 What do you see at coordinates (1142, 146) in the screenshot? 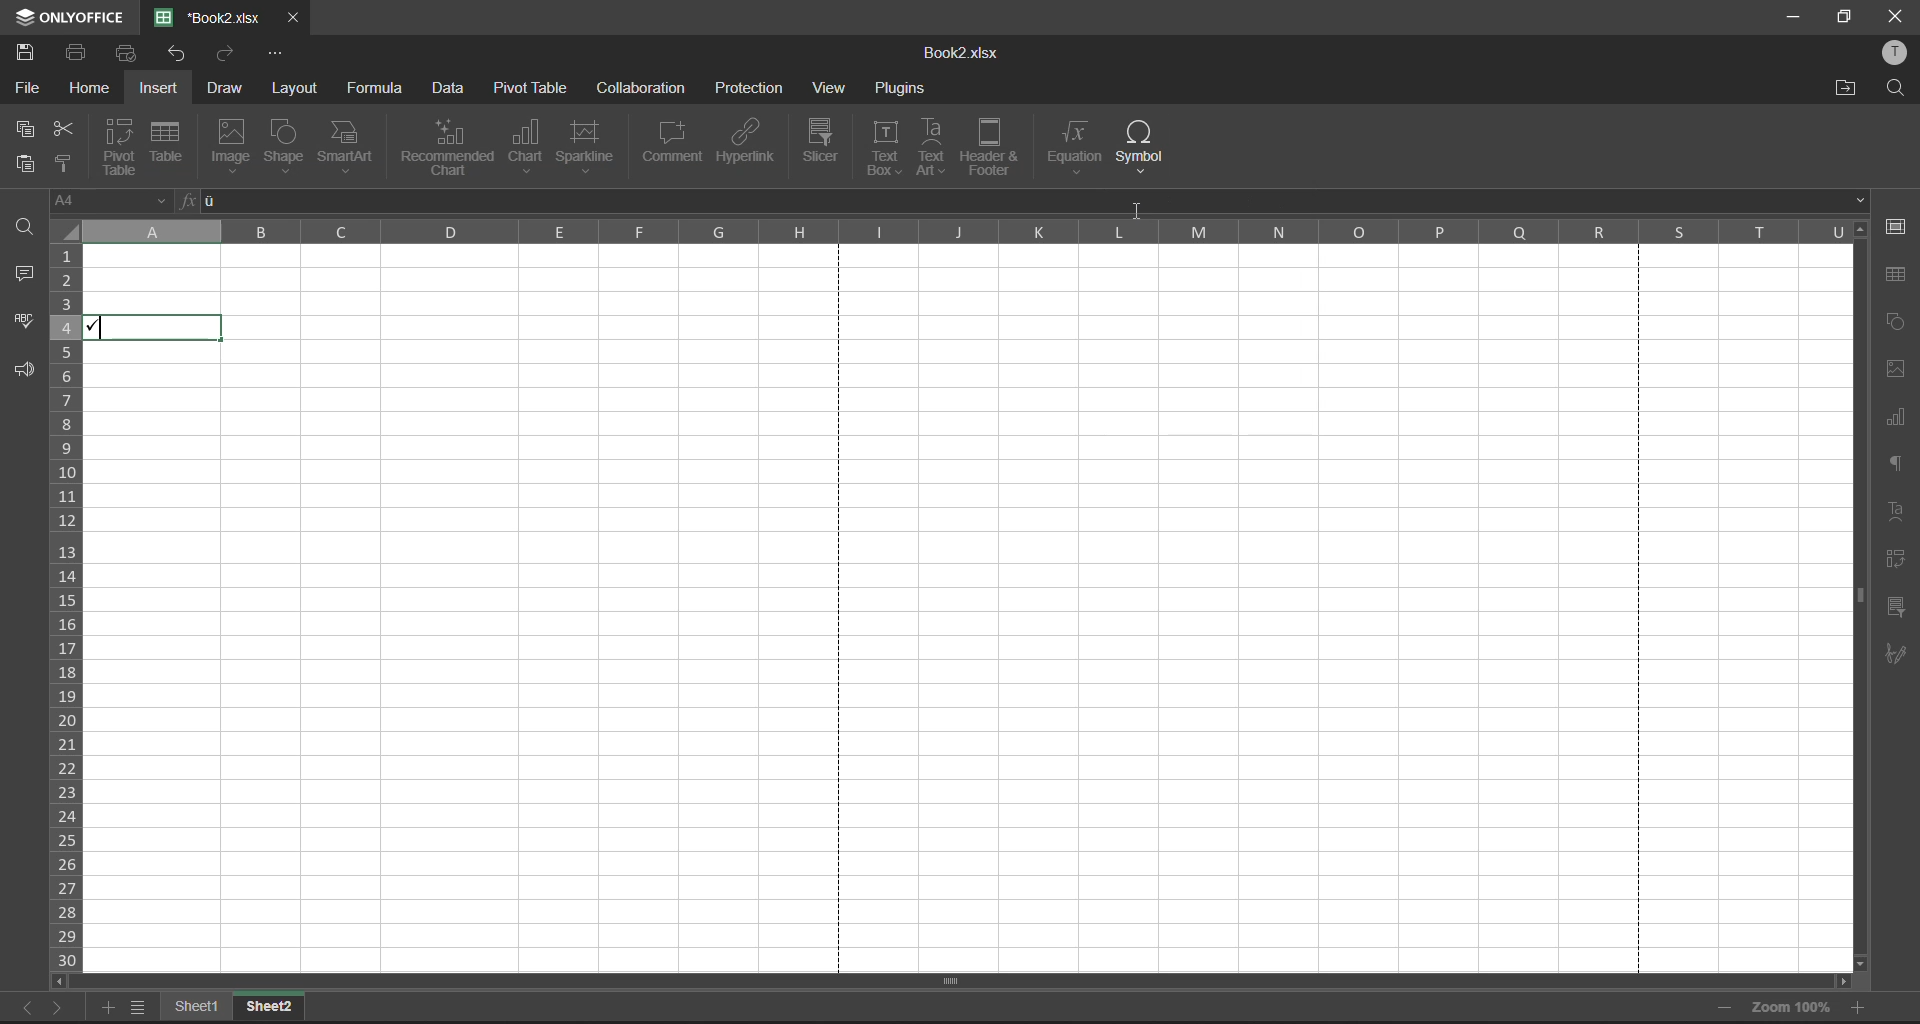
I see `symbol` at bounding box center [1142, 146].